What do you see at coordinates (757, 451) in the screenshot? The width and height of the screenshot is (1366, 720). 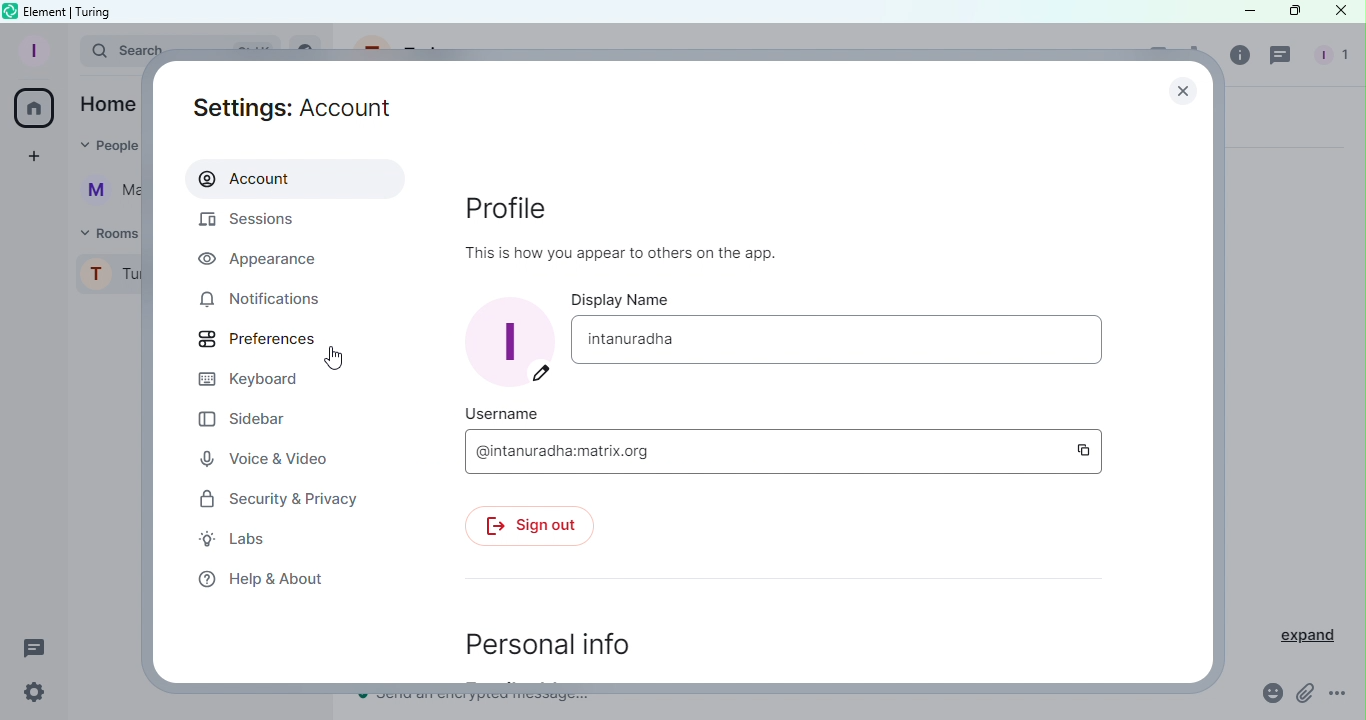 I see `Username - @intanuradhamatrix.org` at bounding box center [757, 451].